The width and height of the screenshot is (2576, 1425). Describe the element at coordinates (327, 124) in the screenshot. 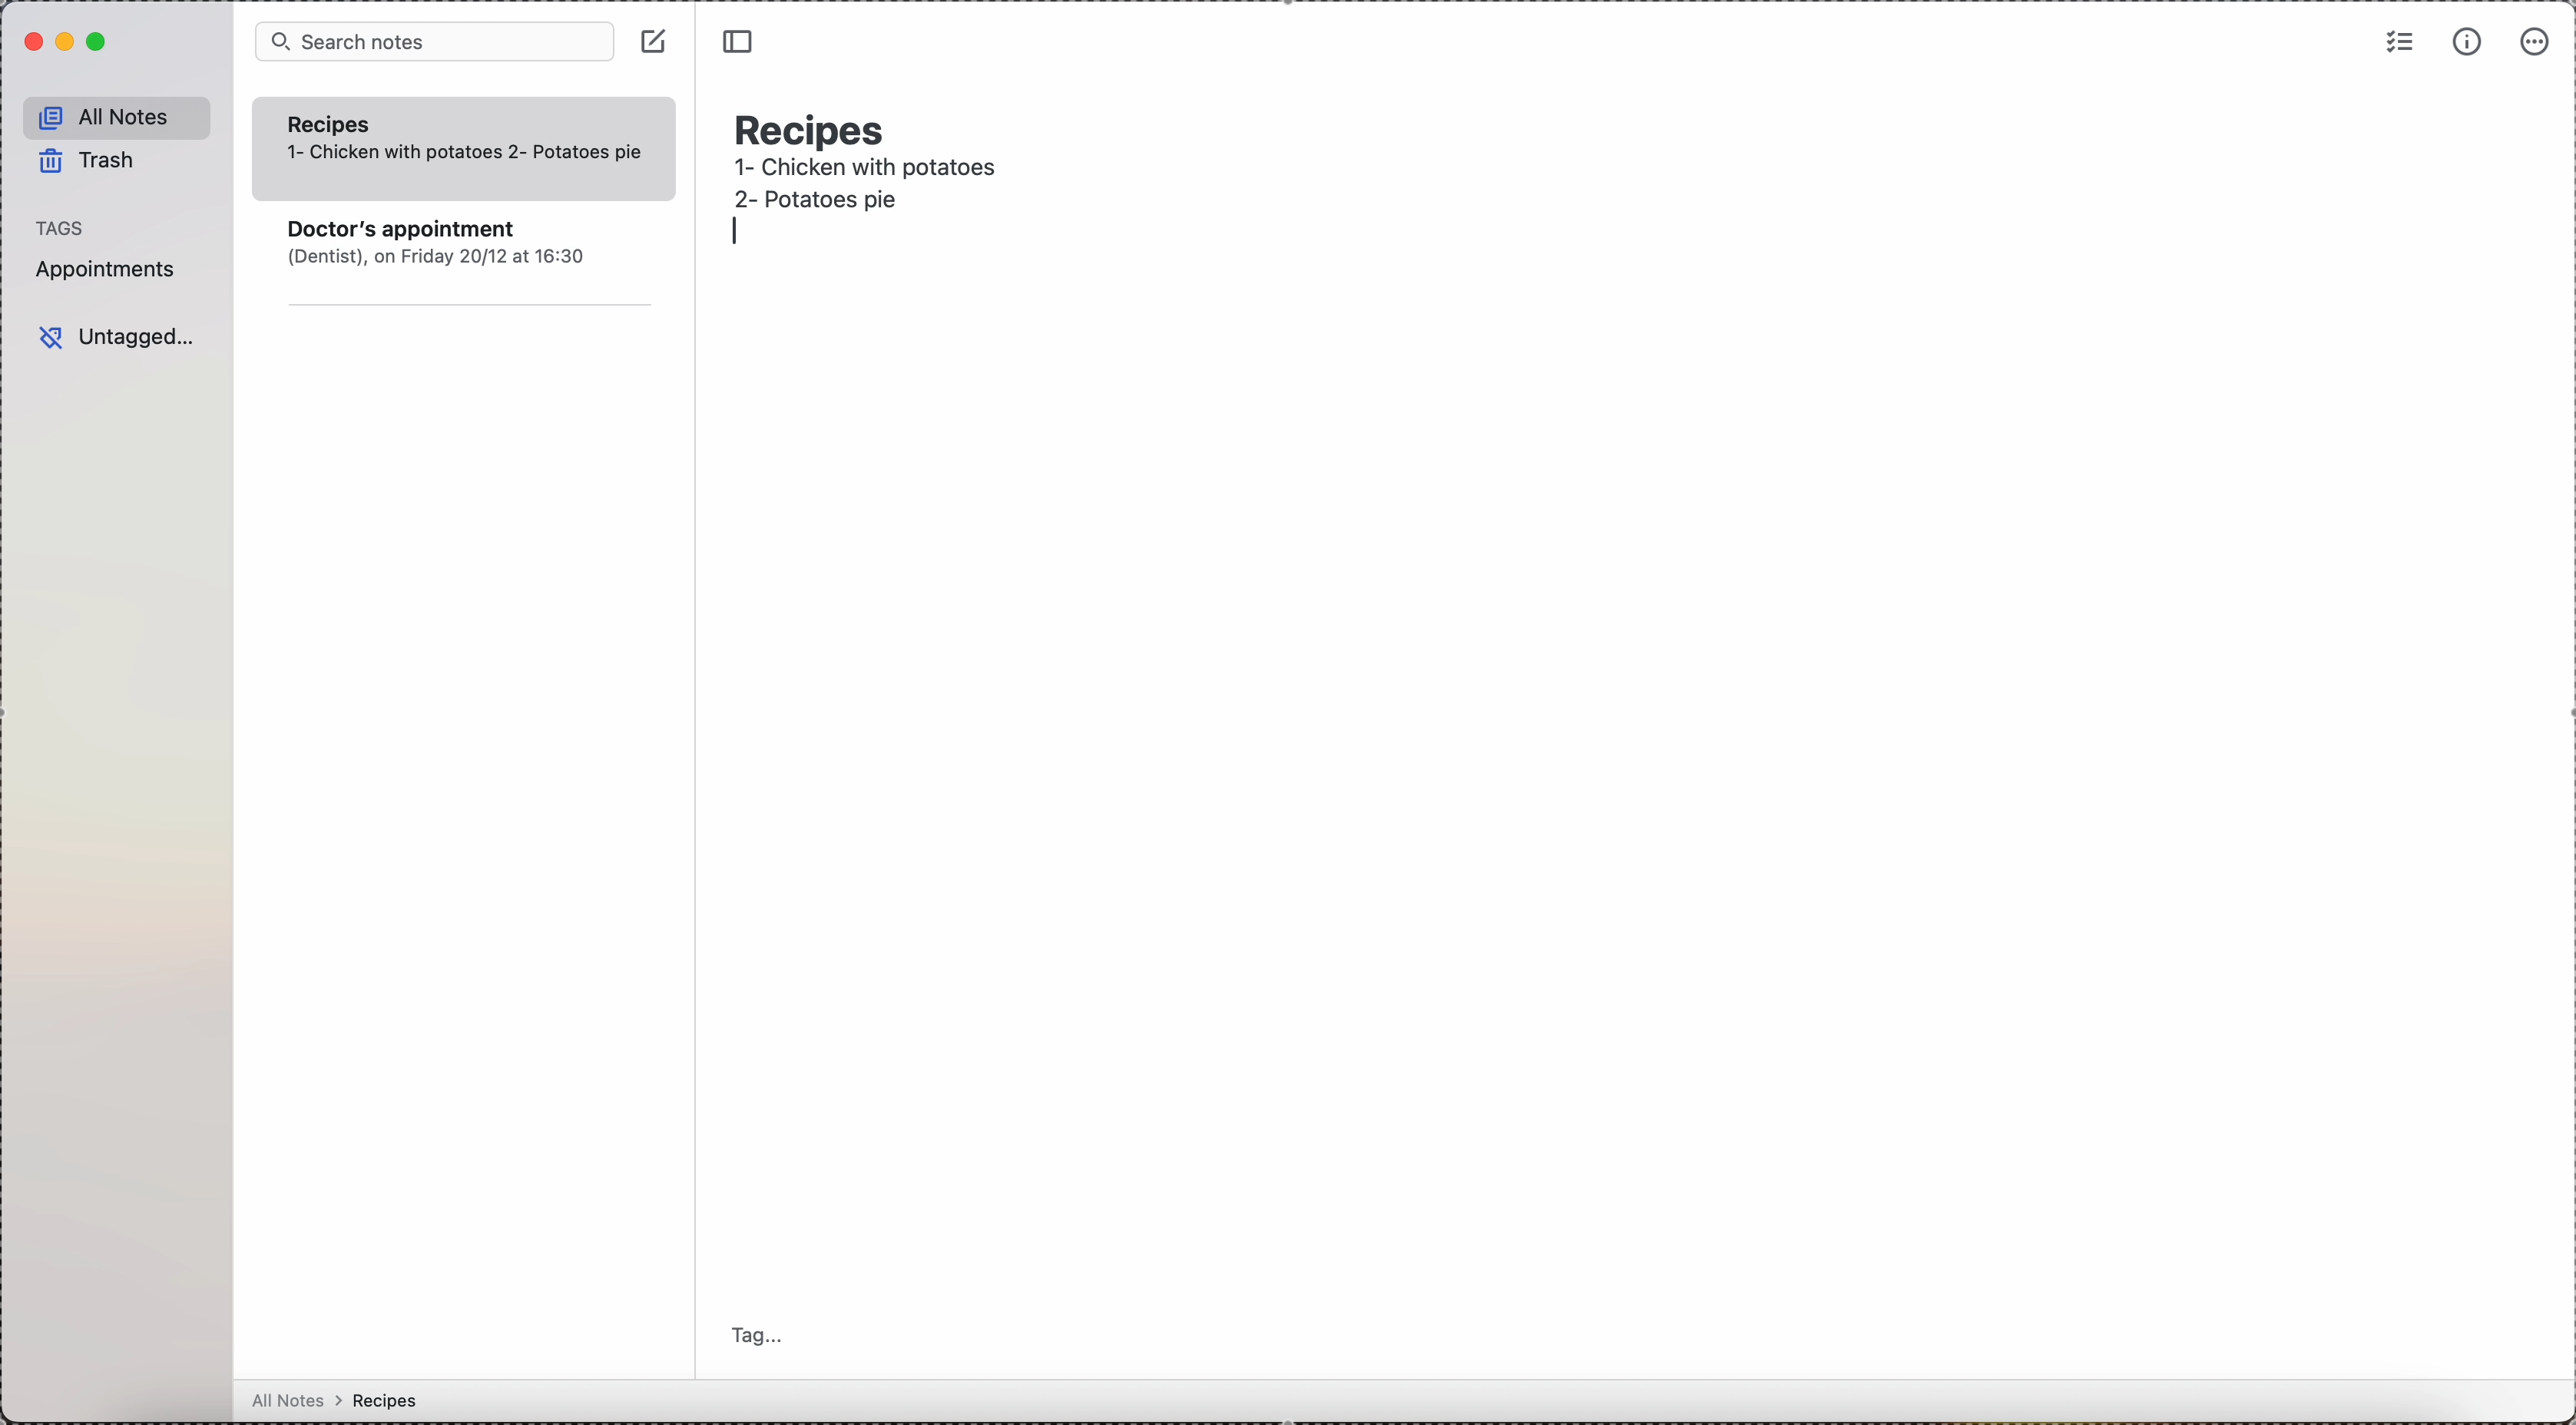

I see `Recipes` at that location.